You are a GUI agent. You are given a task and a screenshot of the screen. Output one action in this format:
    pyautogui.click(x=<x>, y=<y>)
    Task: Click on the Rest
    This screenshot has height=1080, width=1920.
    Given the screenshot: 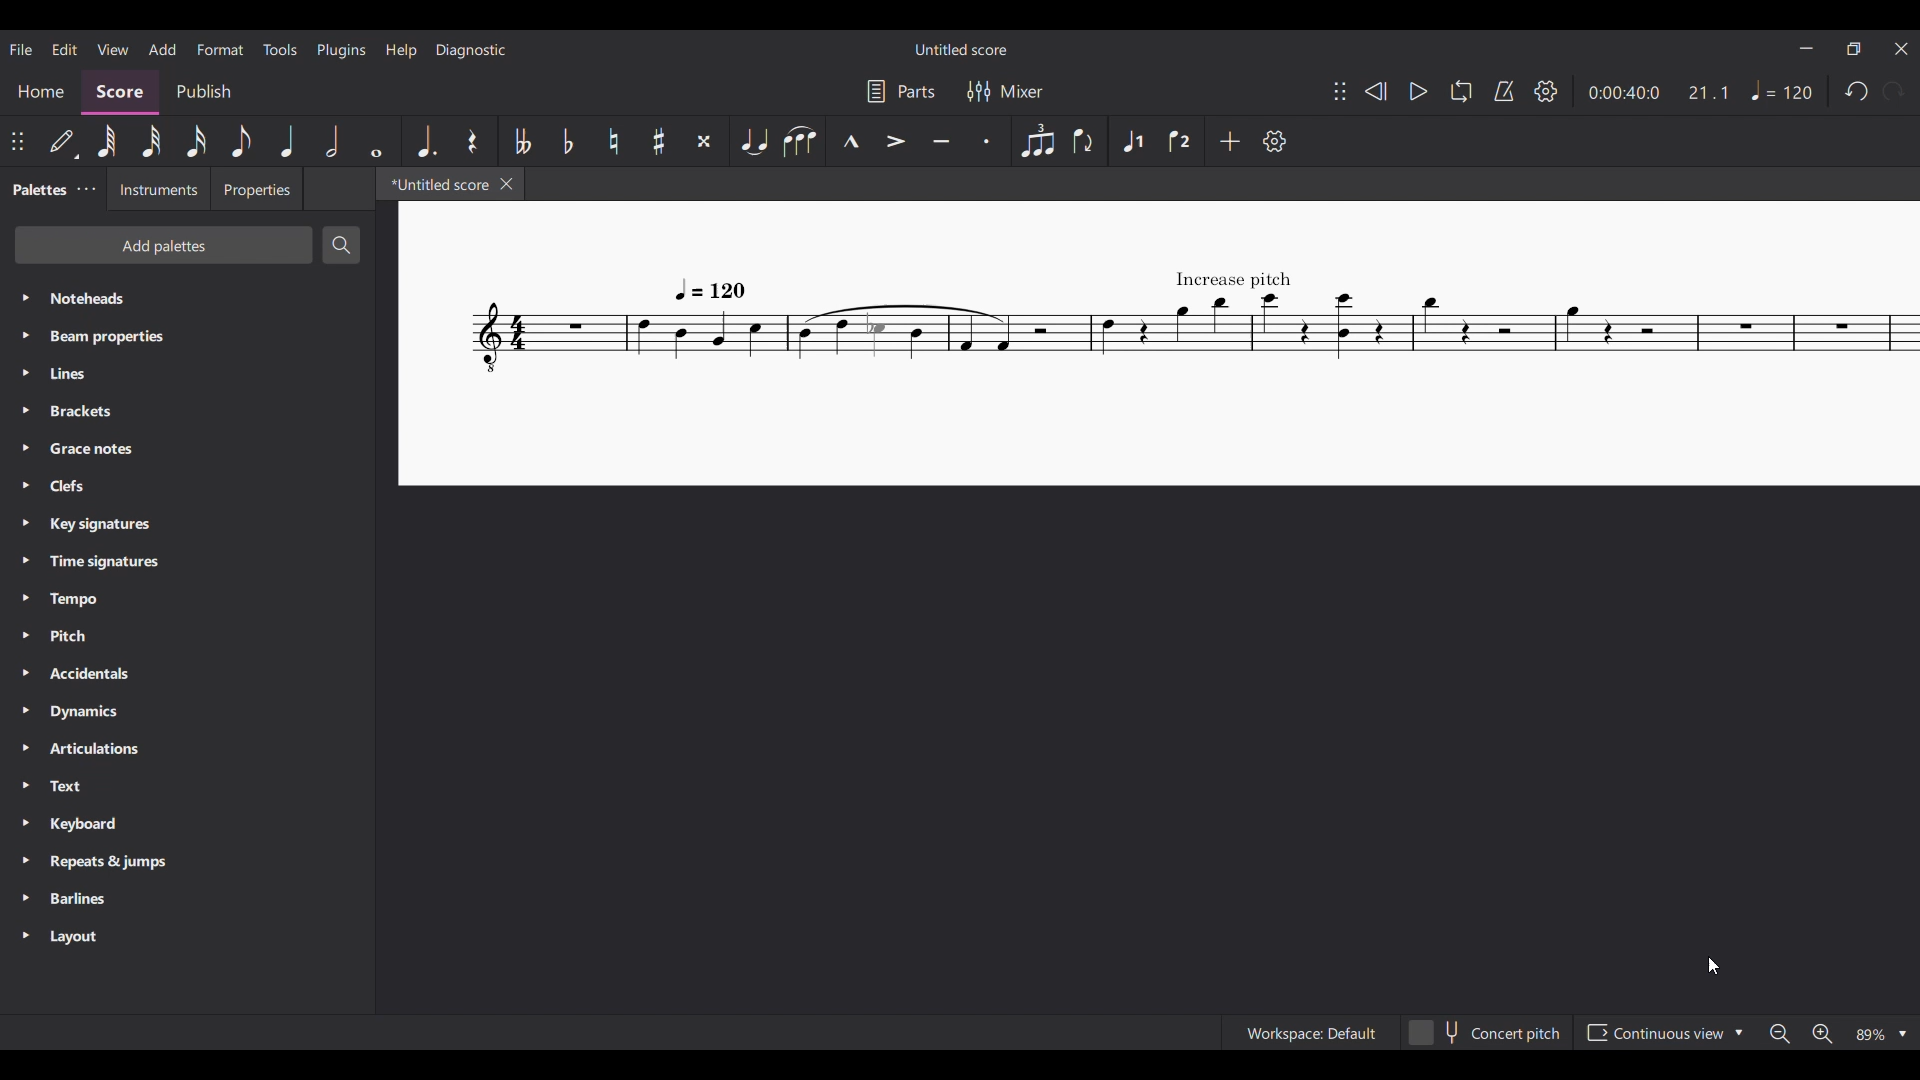 What is the action you would take?
    pyautogui.click(x=473, y=141)
    